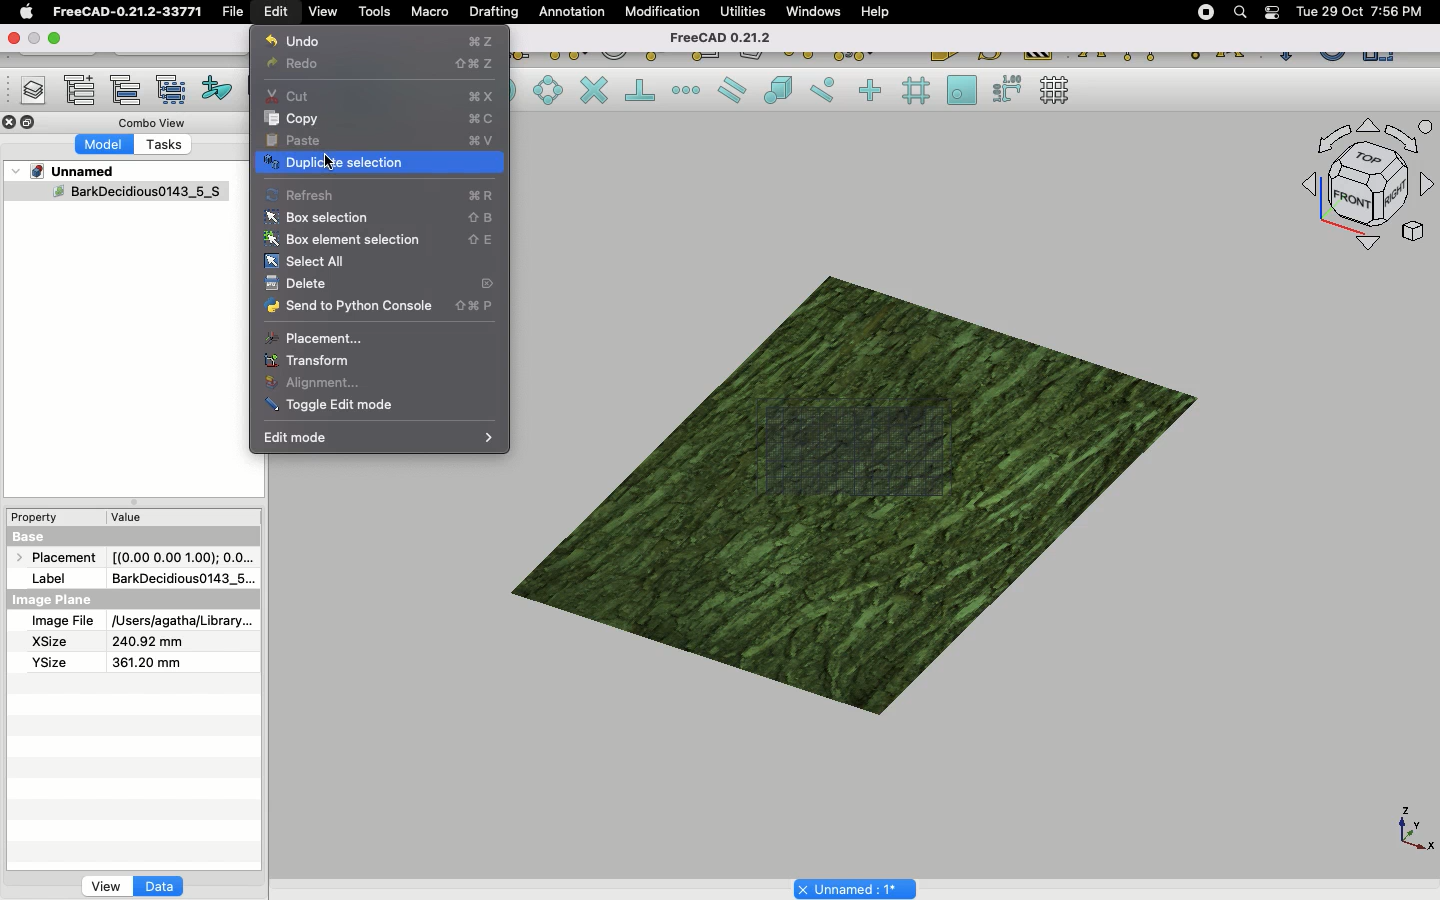 Image resolution: width=1440 pixels, height=900 pixels. Describe the element at coordinates (32, 535) in the screenshot. I see `Base` at that location.